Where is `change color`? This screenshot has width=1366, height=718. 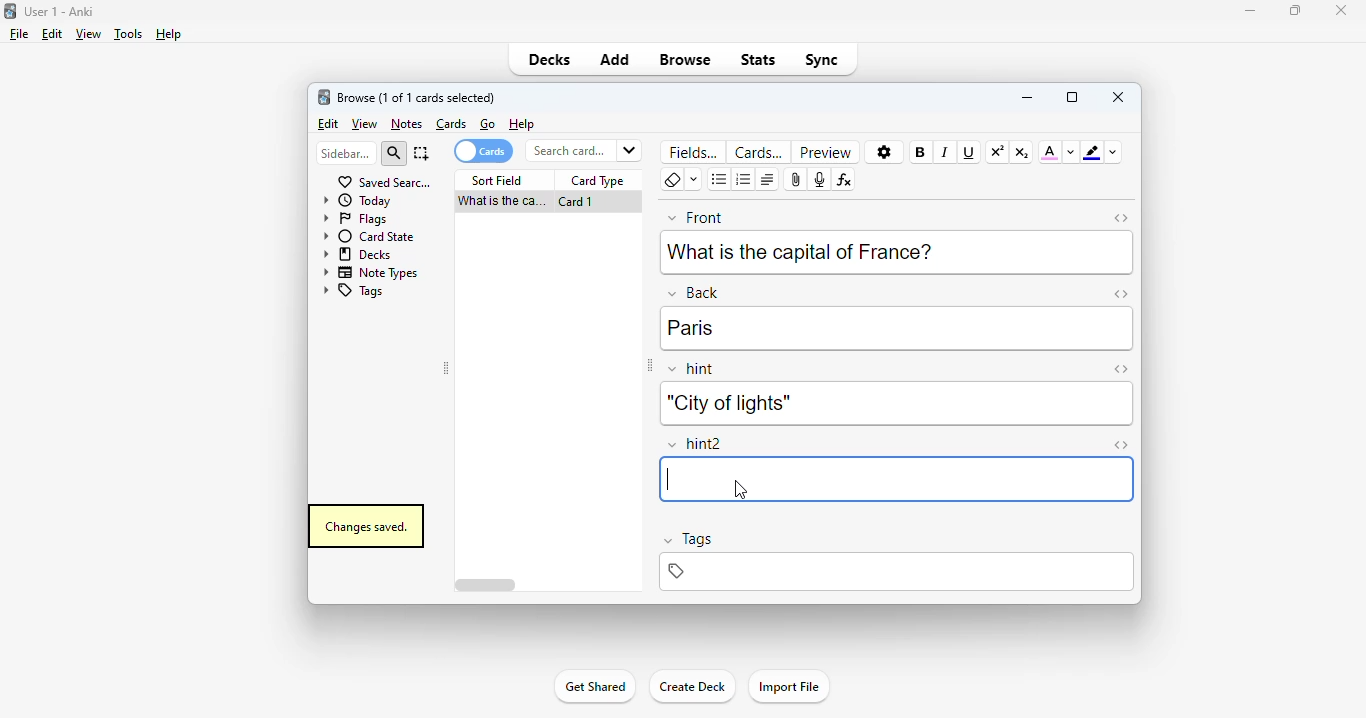
change color is located at coordinates (1071, 152).